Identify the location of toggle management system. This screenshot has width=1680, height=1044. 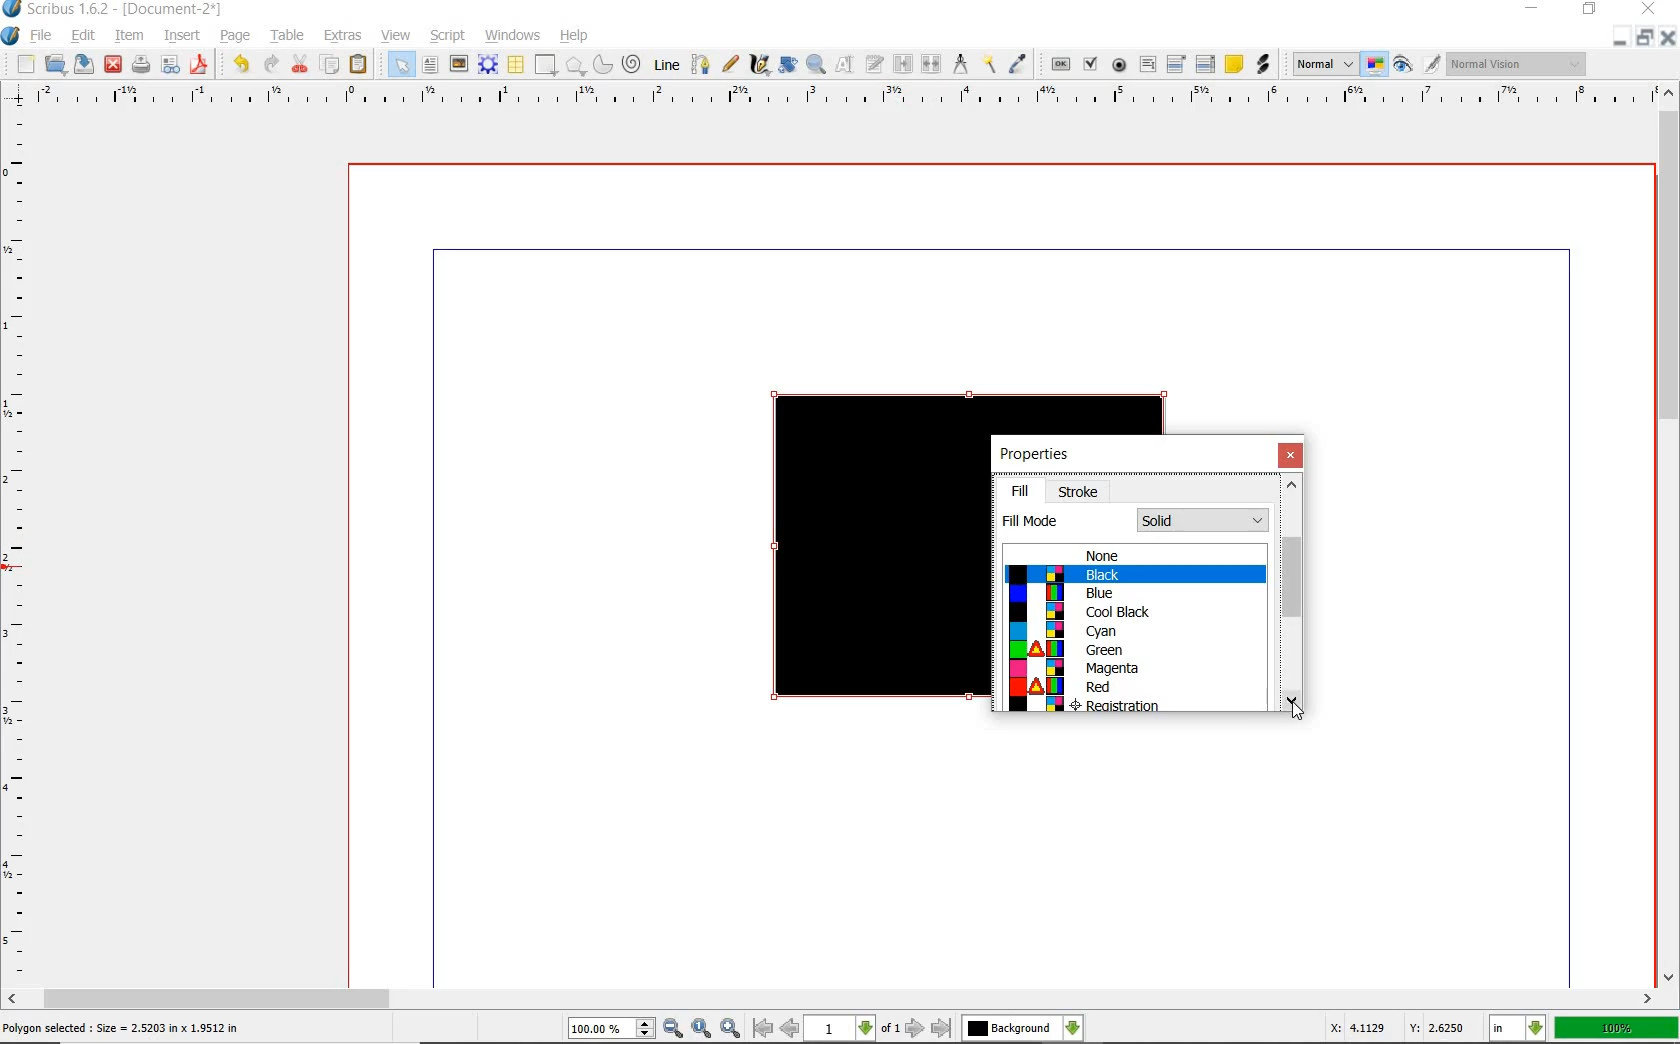
(1375, 66).